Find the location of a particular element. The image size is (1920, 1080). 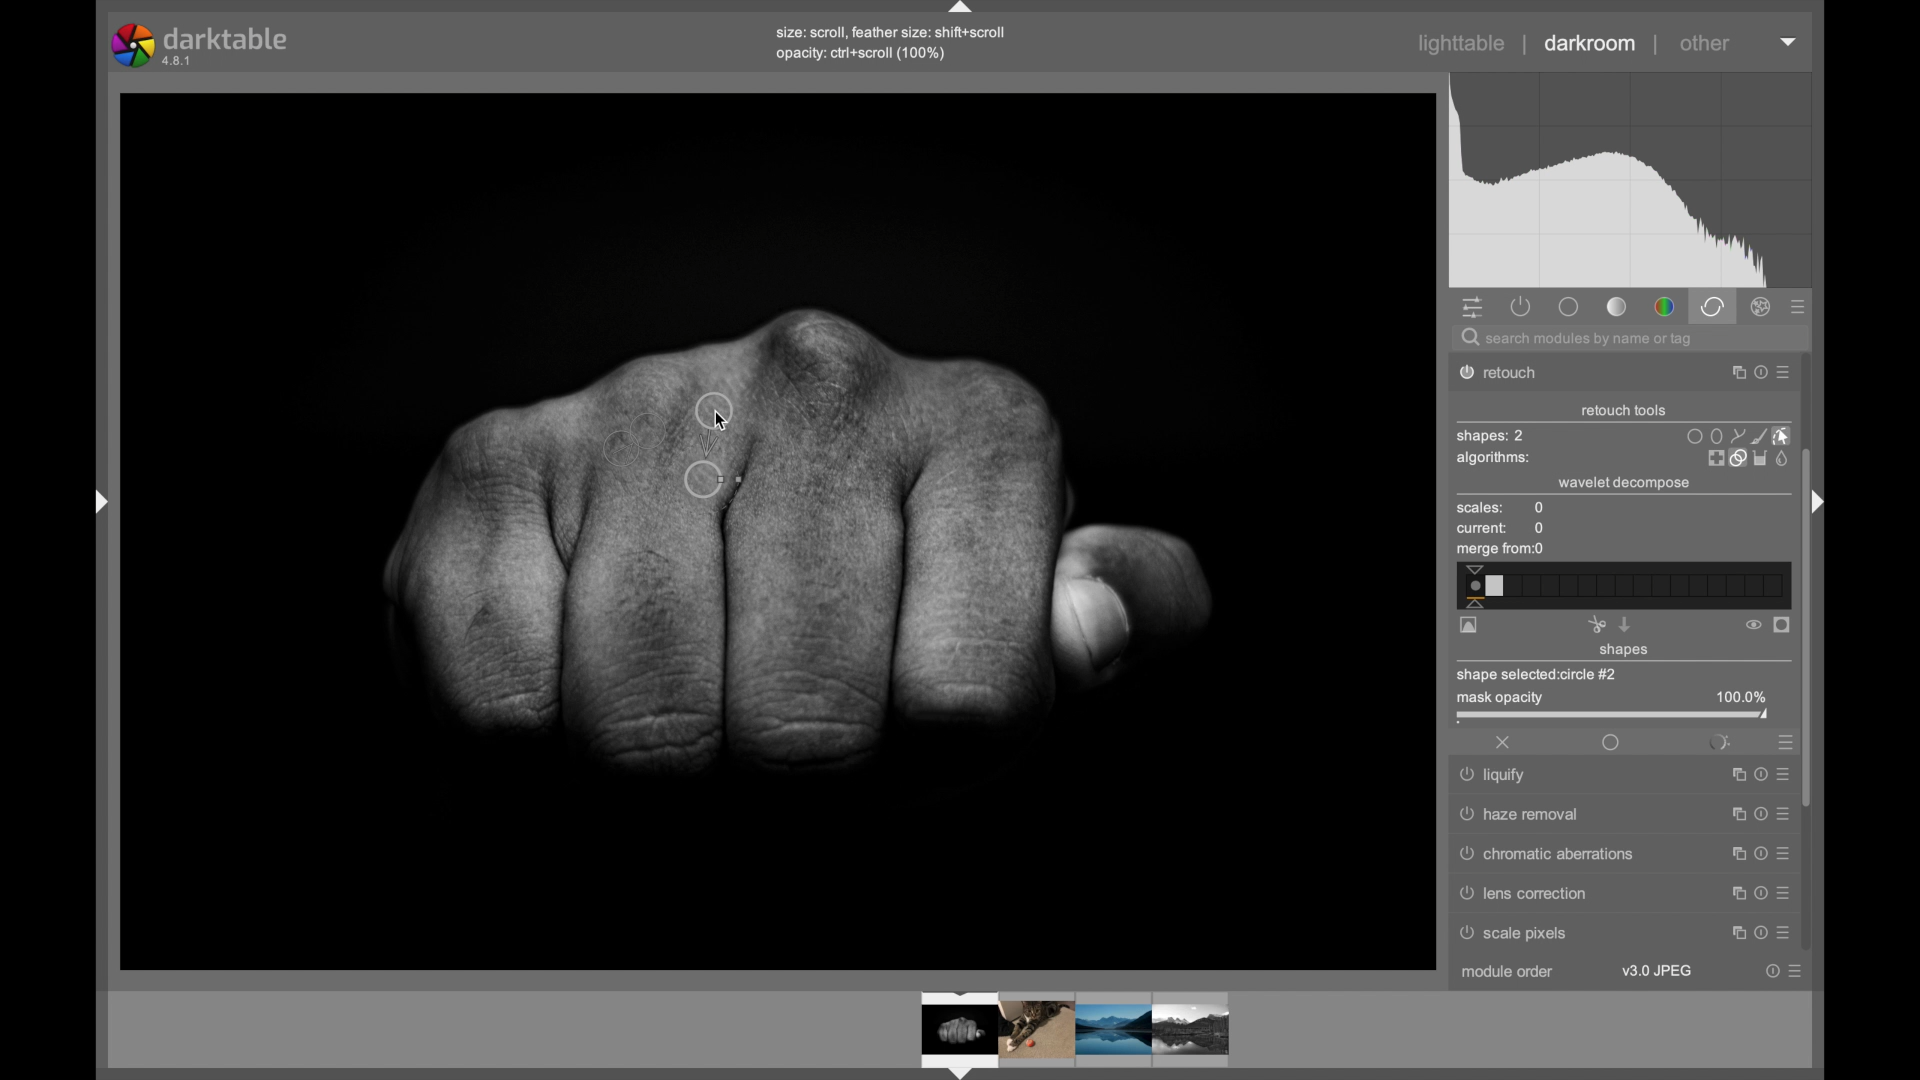

help is located at coordinates (1757, 373).